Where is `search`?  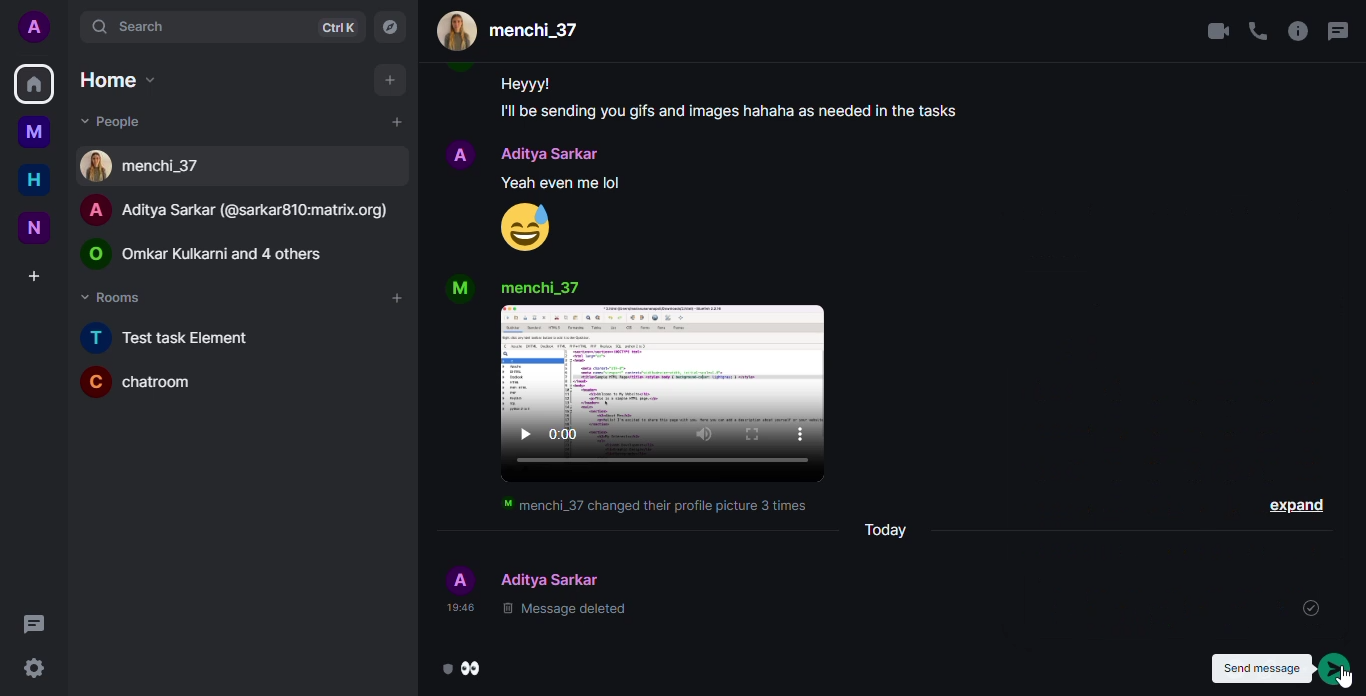
search is located at coordinates (121, 26).